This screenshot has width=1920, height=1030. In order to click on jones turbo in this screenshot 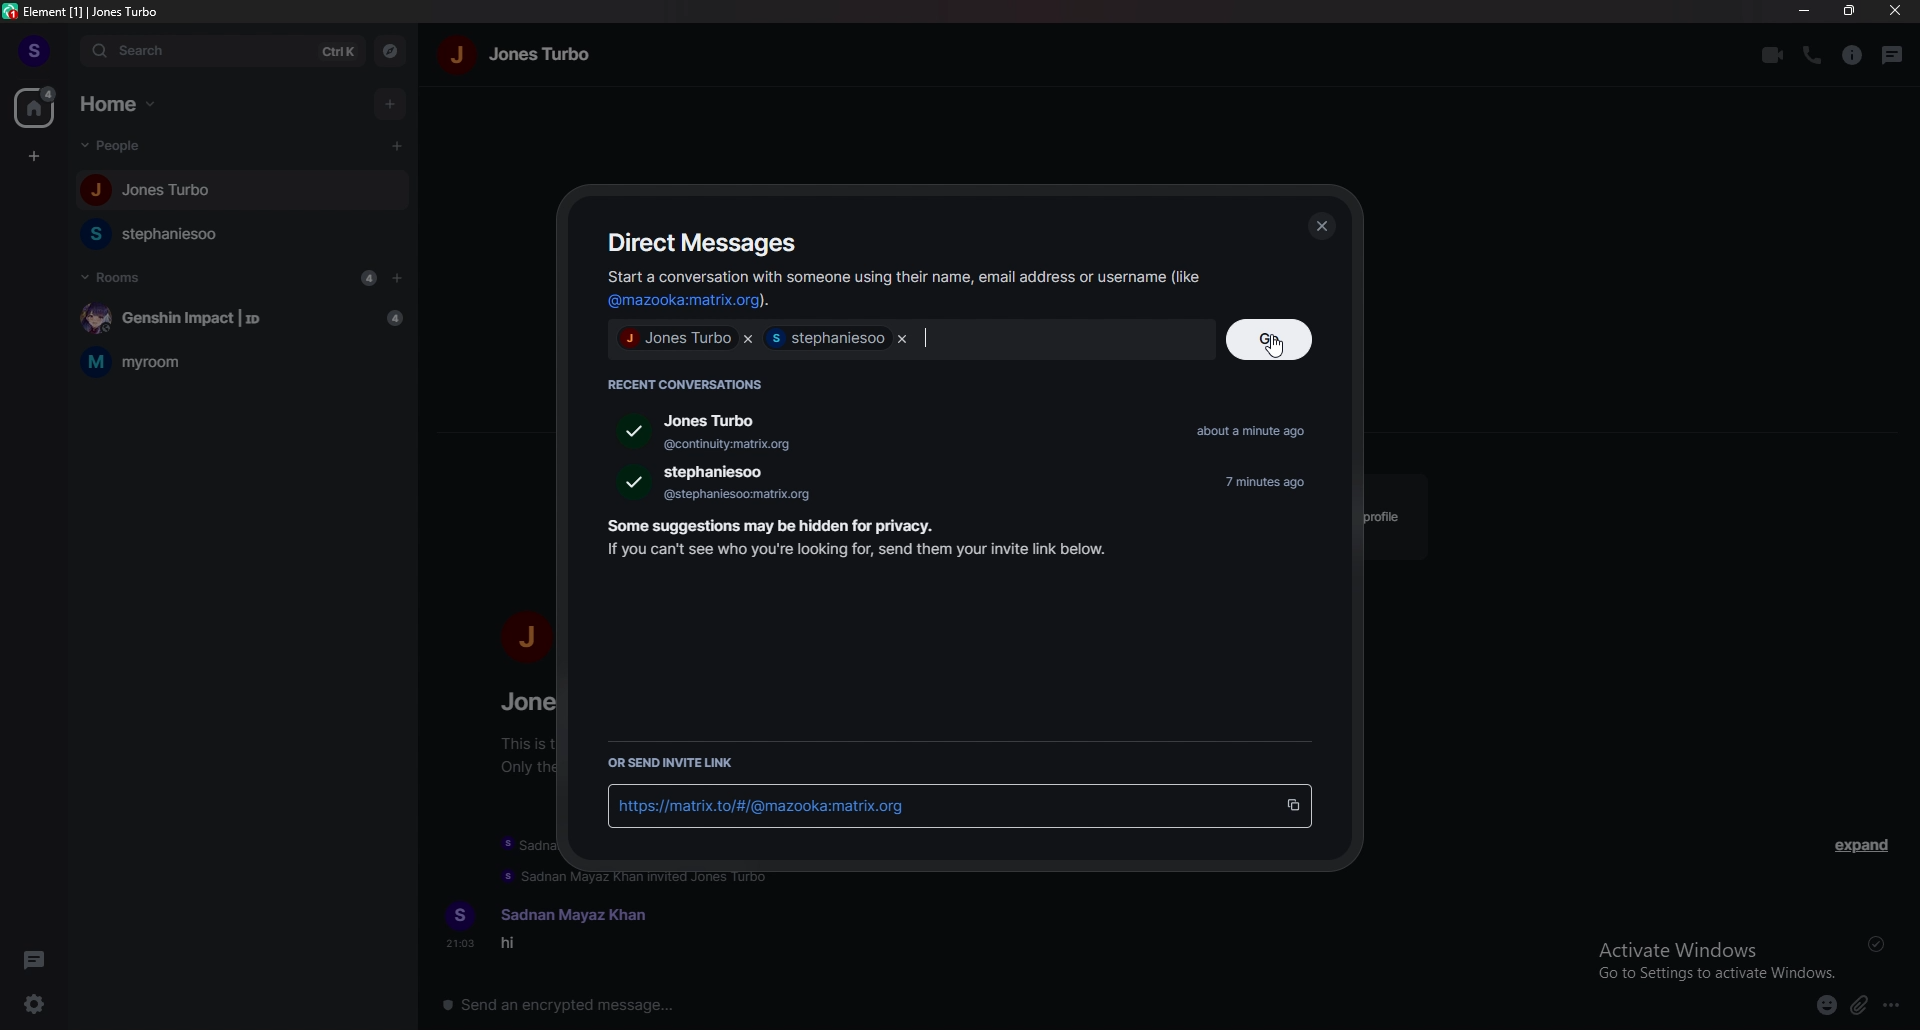, I will do `click(676, 338)`.